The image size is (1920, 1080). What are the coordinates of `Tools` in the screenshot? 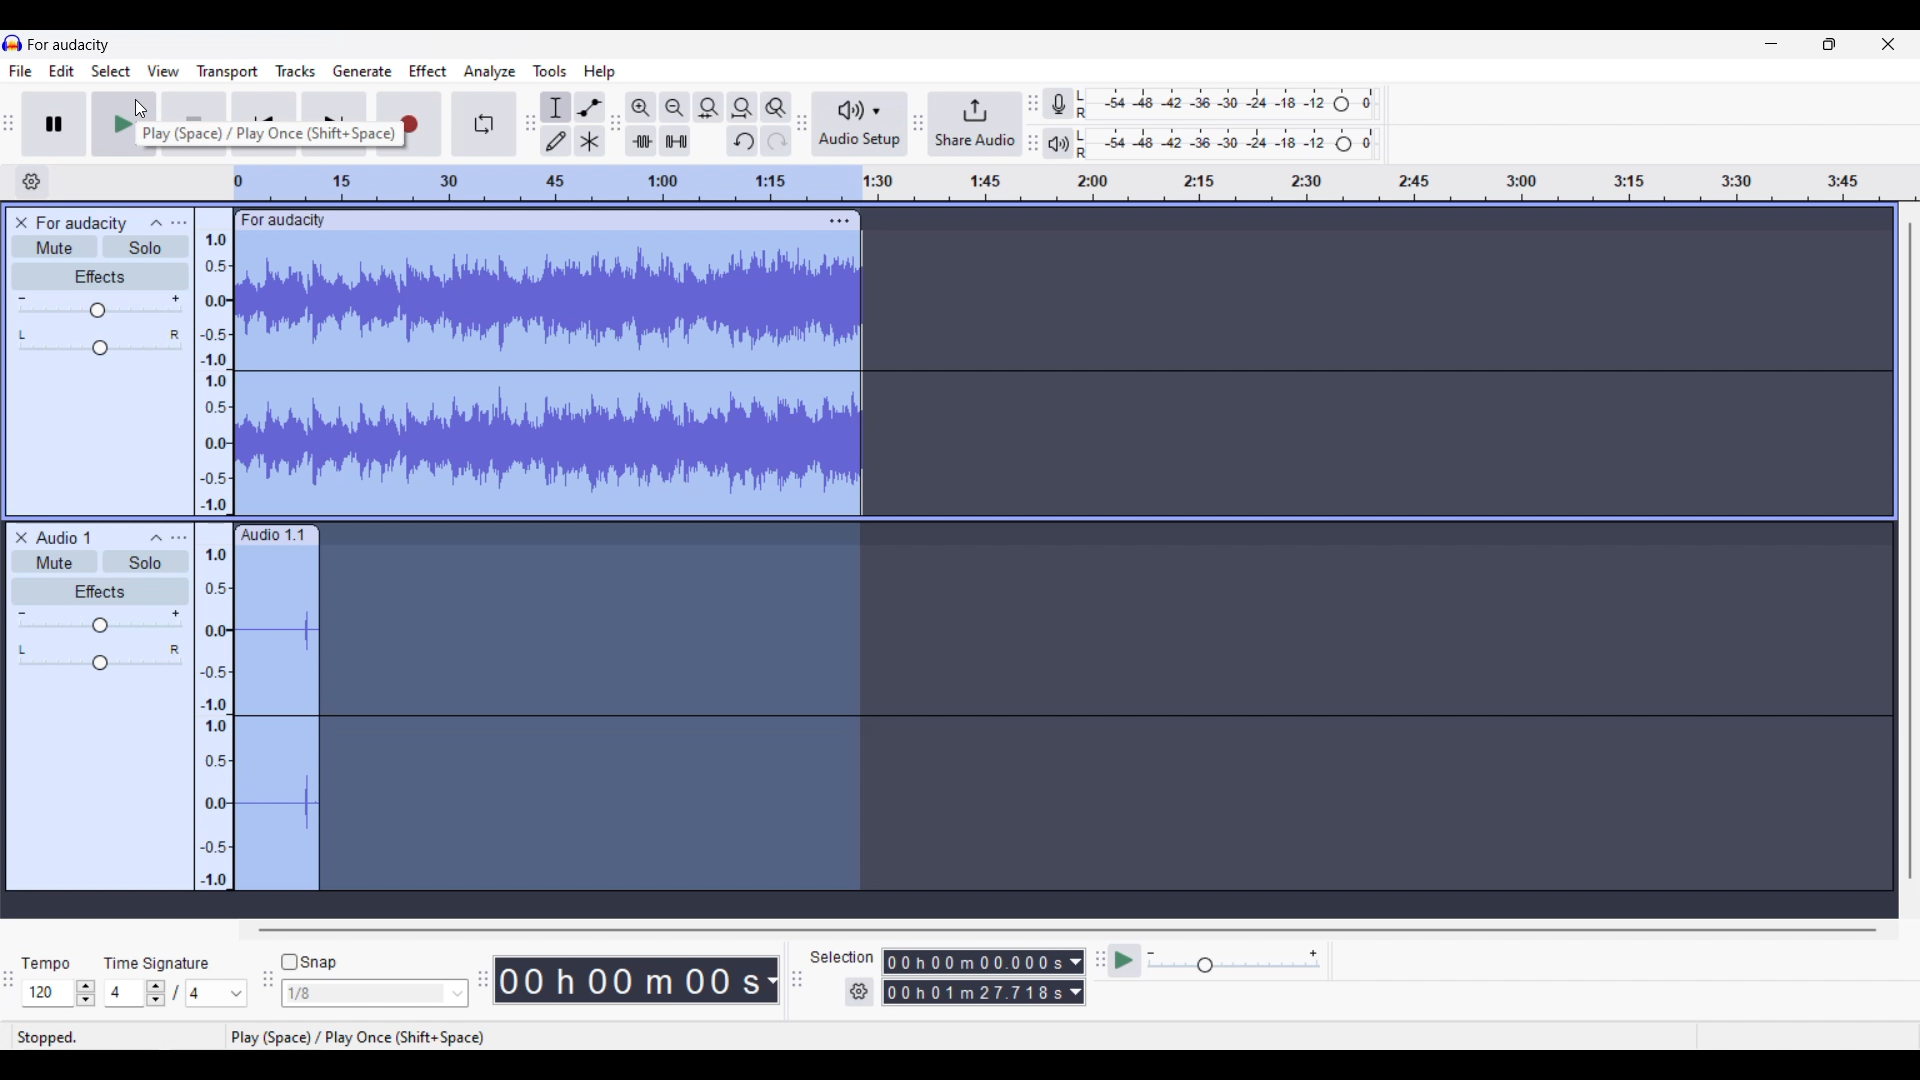 It's located at (550, 71).